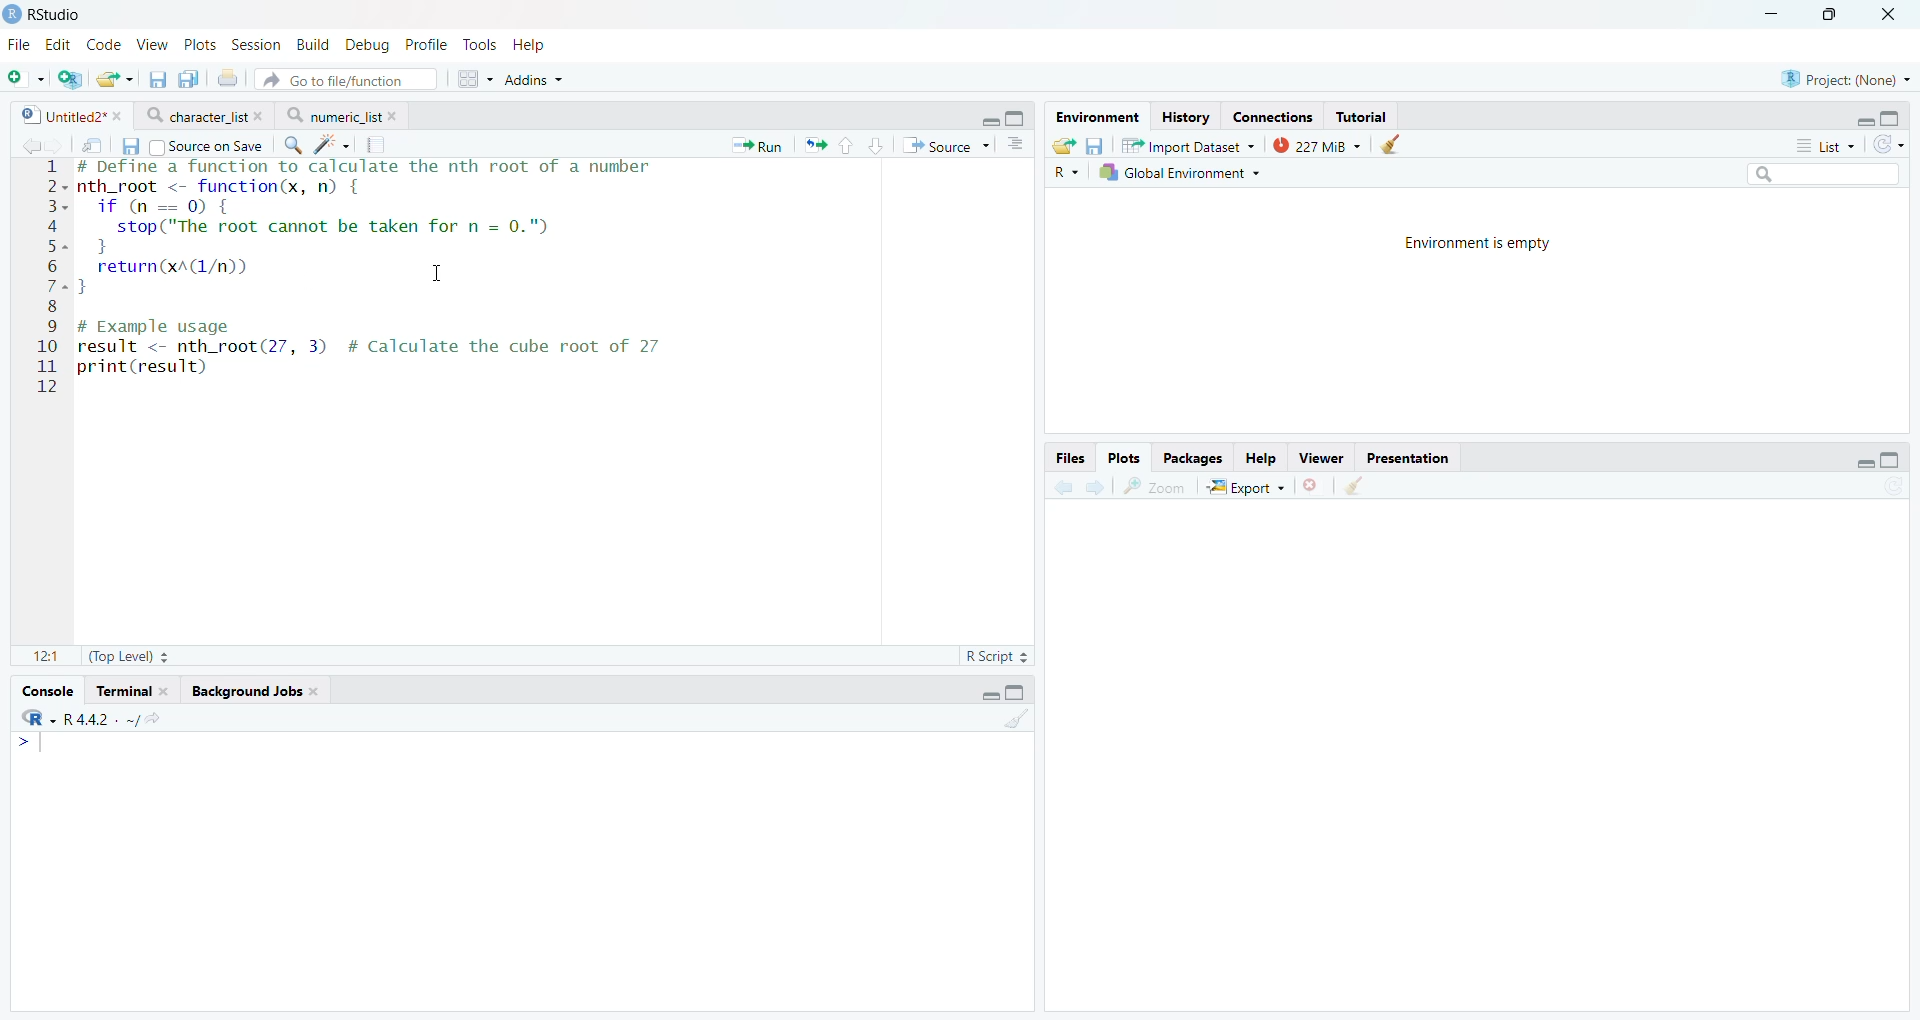 This screenshot has width=1920, height=1020. I want to click on Addins, so click(534, 80).